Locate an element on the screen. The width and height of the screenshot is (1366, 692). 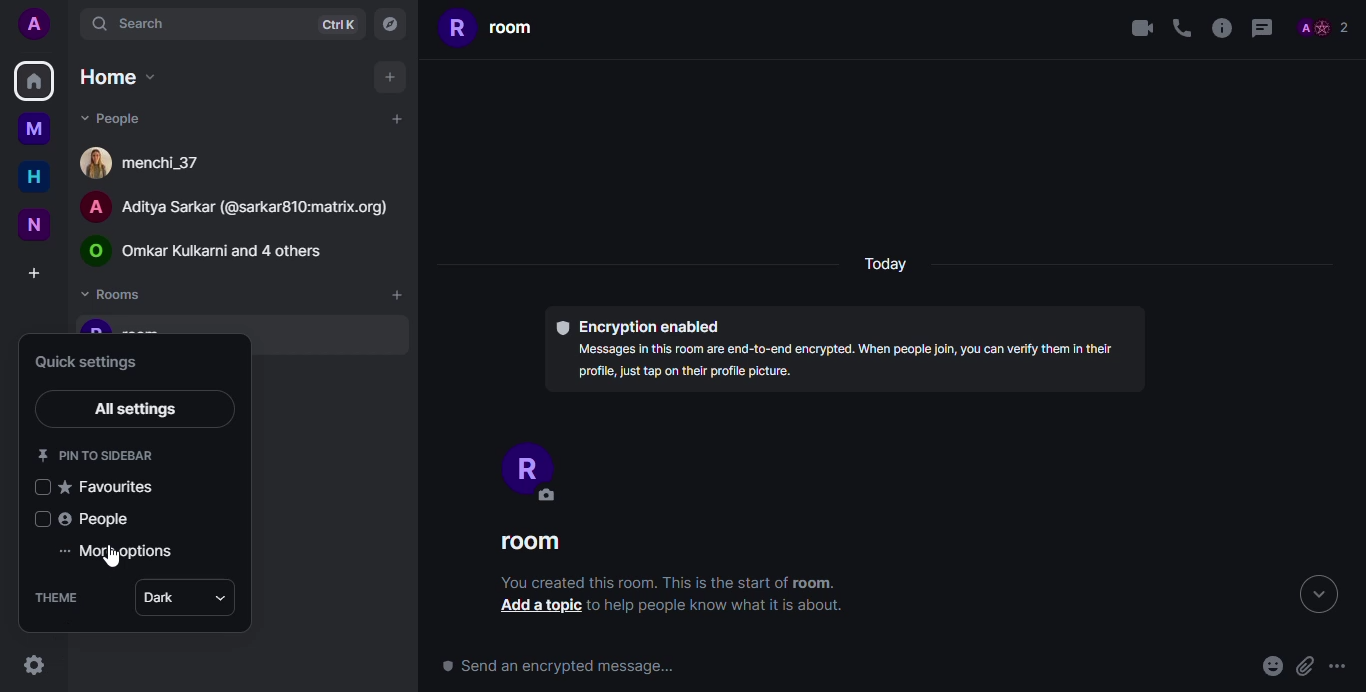
icon is located at coordinates (43, 518).